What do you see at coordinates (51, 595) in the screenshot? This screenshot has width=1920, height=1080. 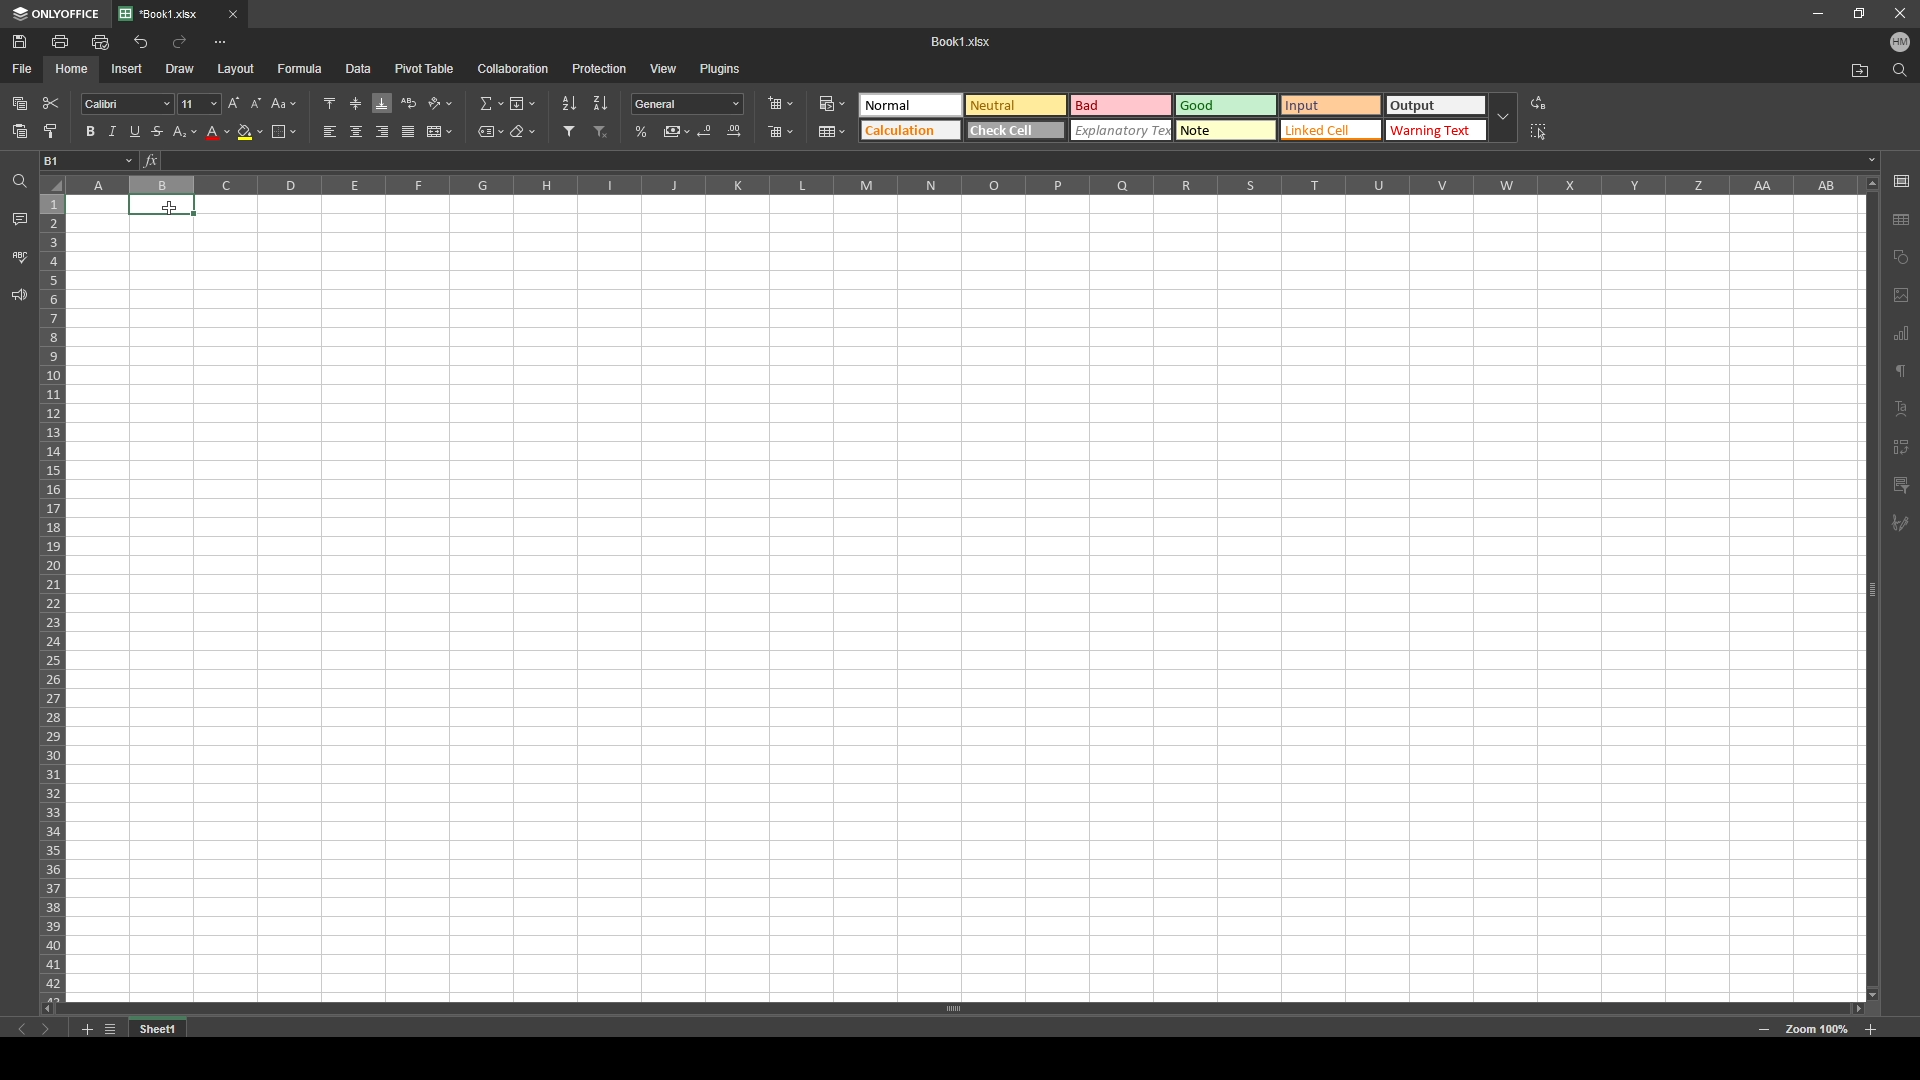 I see `rows` at bounding box center [51, 595].